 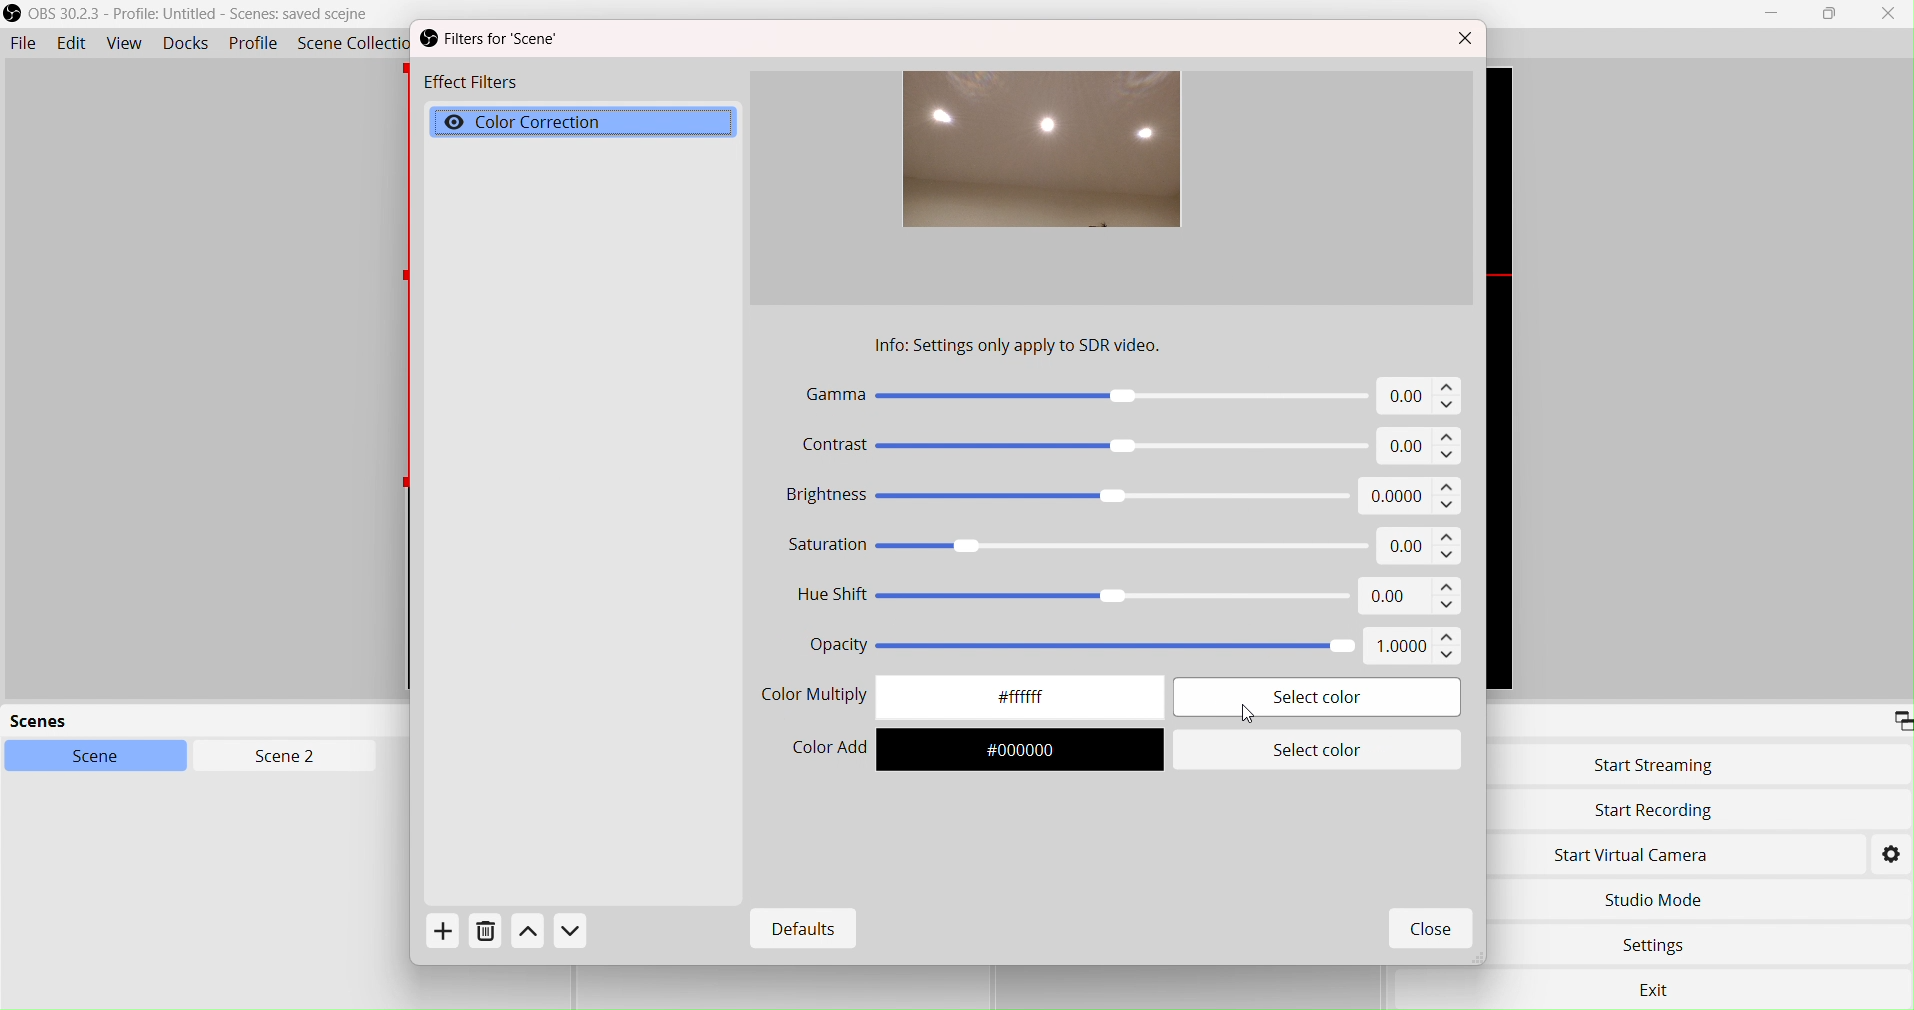 What do you see at coordinates (23, 44) in the screenshot?
I see `File` at bounding box center [23, 44].